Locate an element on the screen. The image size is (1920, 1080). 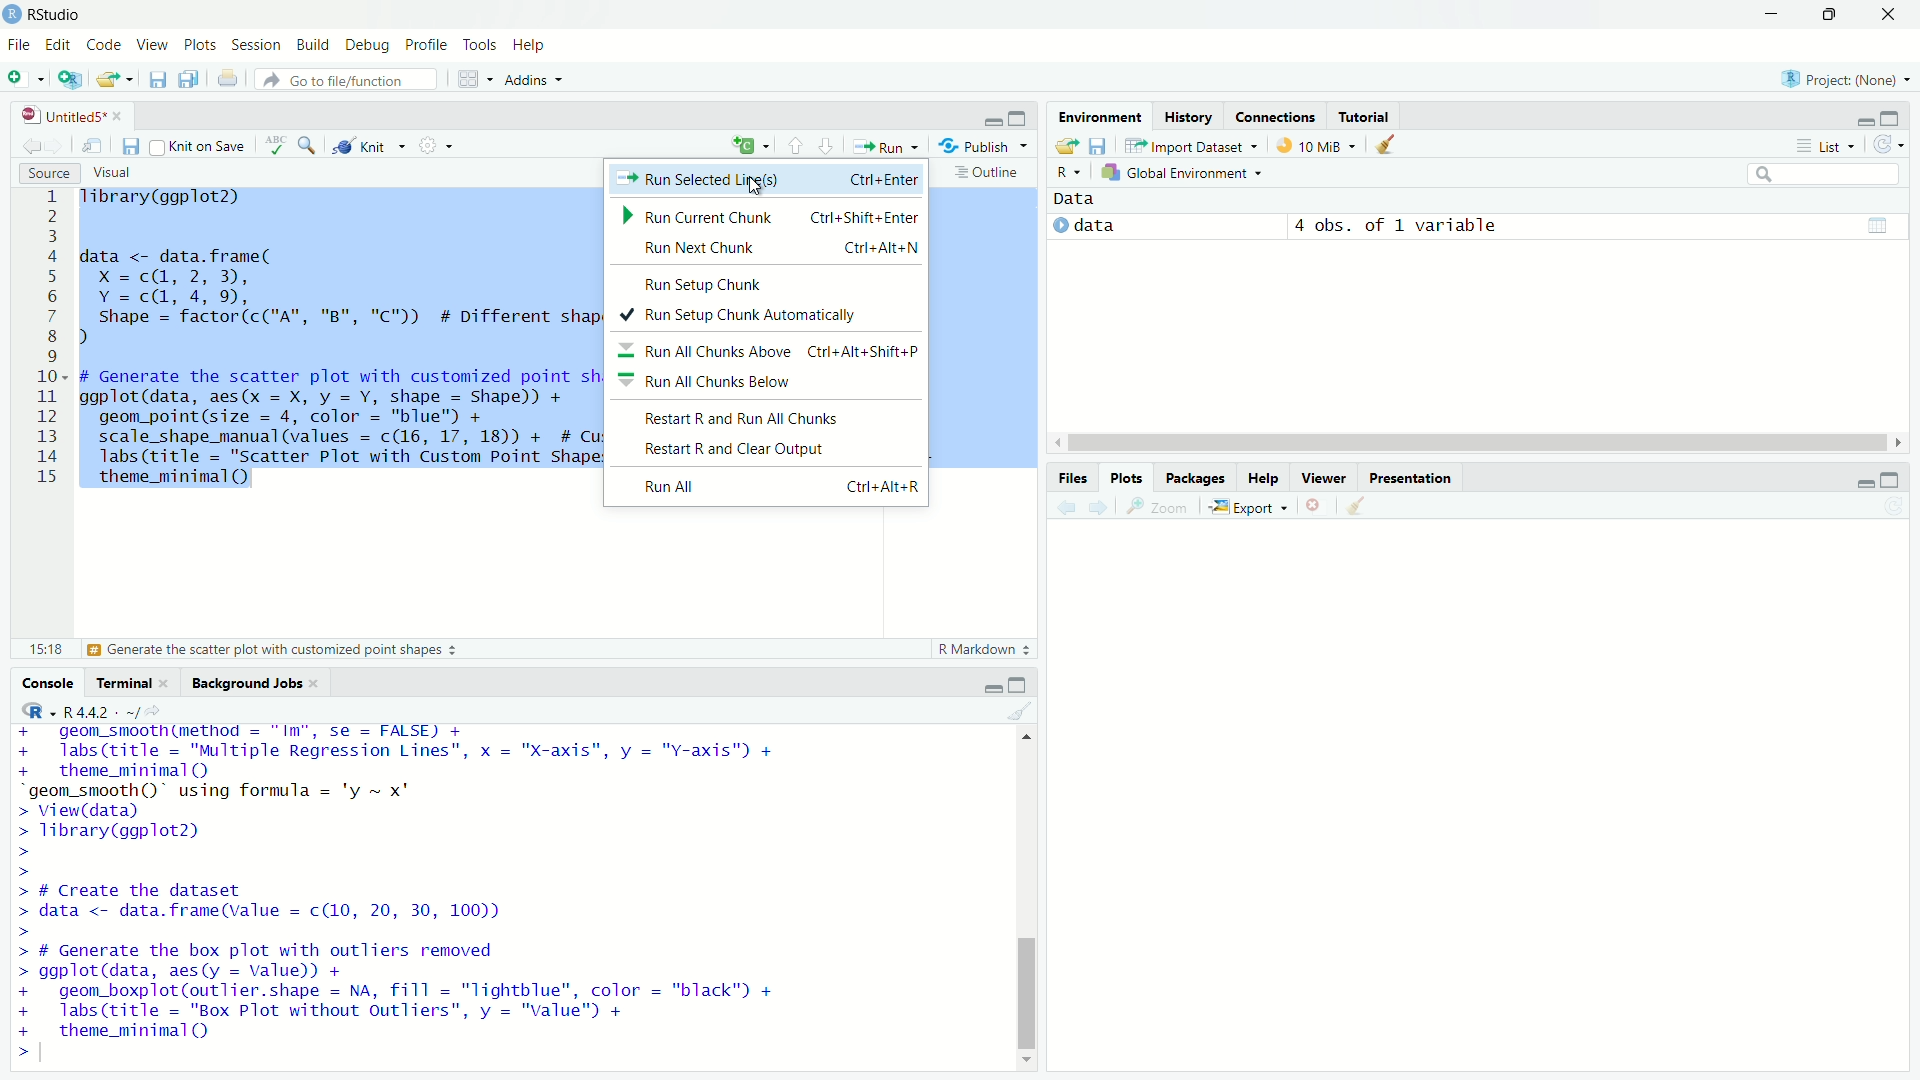
Refresh current plot is located at coordinates (1895, 507).